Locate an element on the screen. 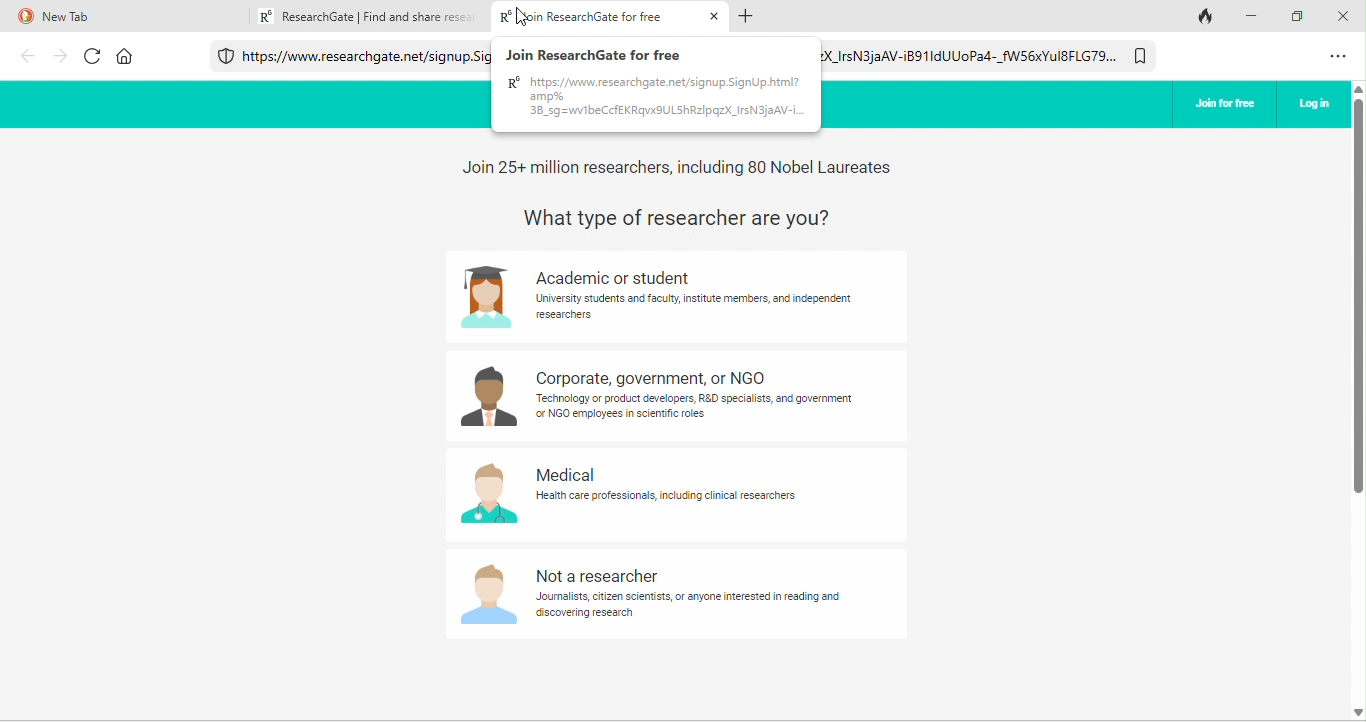 The image size is (1366, 722). Bookmark is located at coordinates (1140, 57).